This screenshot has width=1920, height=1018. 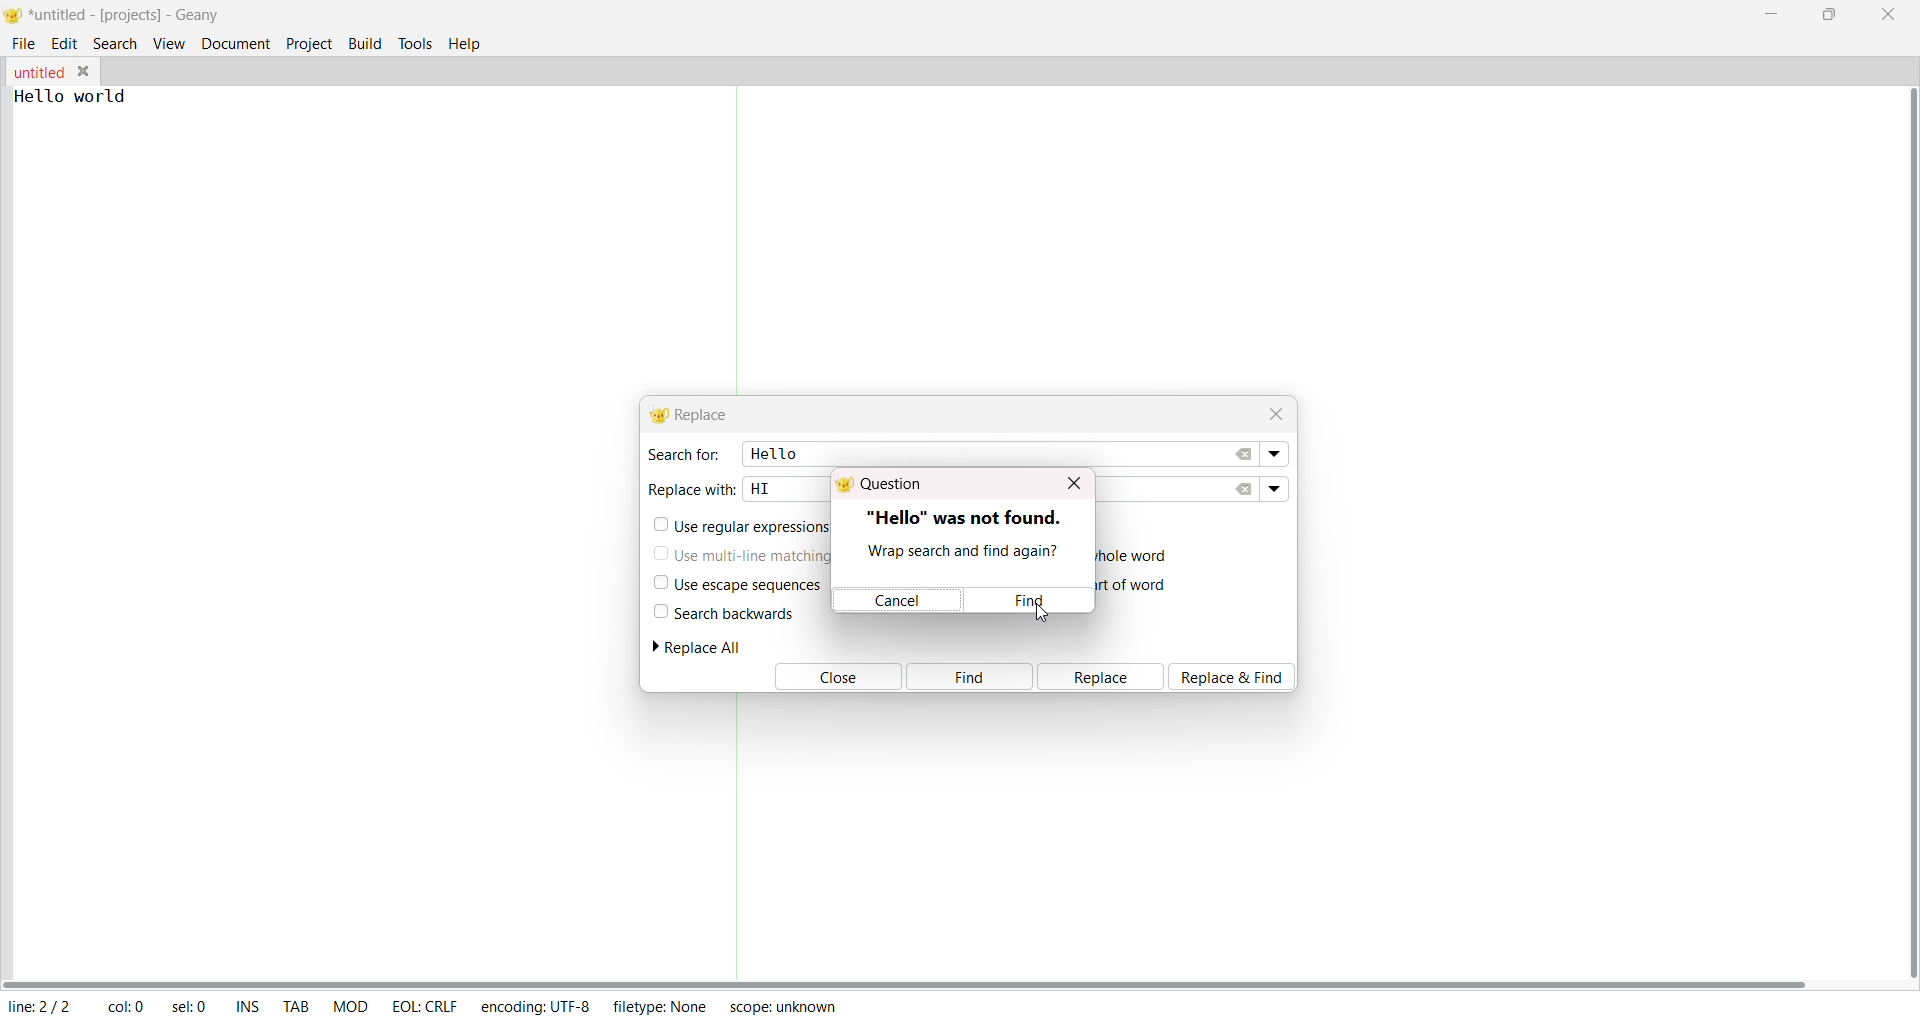 What do you see at coordinates (297, 1008) in the screenshot?
I see `tab` at bounding box center [297, 1008].